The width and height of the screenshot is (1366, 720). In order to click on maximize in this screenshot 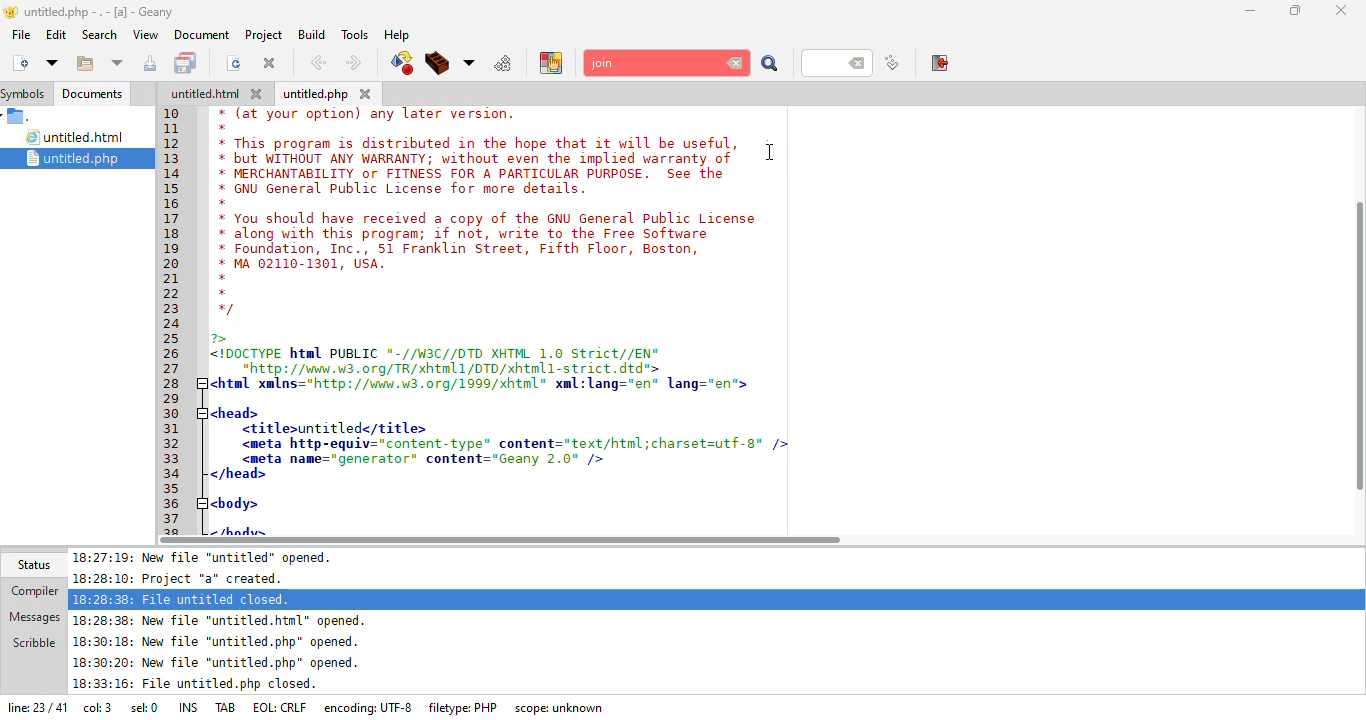, I will do `click(1296, 10)`.